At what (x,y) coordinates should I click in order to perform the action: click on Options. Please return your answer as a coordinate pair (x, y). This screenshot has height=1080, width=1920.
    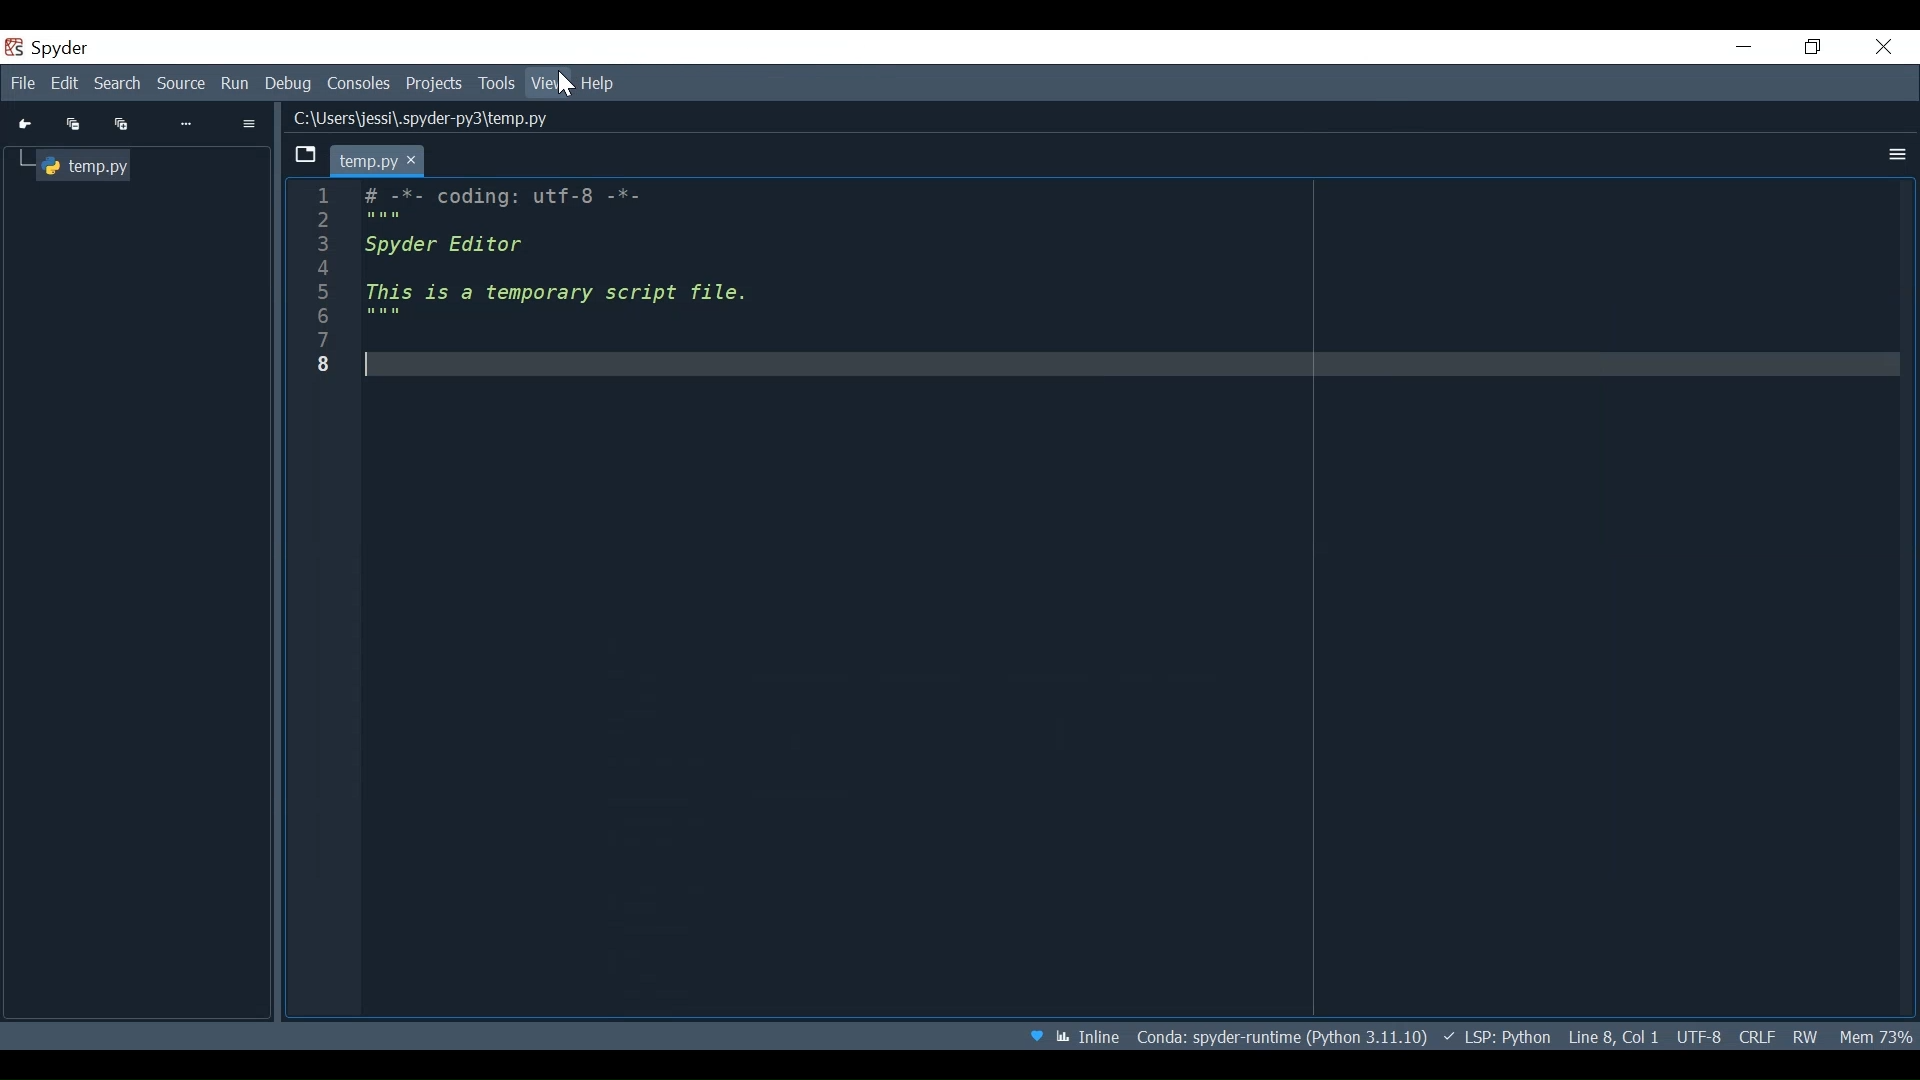
    Looking at the image, I should click on (250, 126).